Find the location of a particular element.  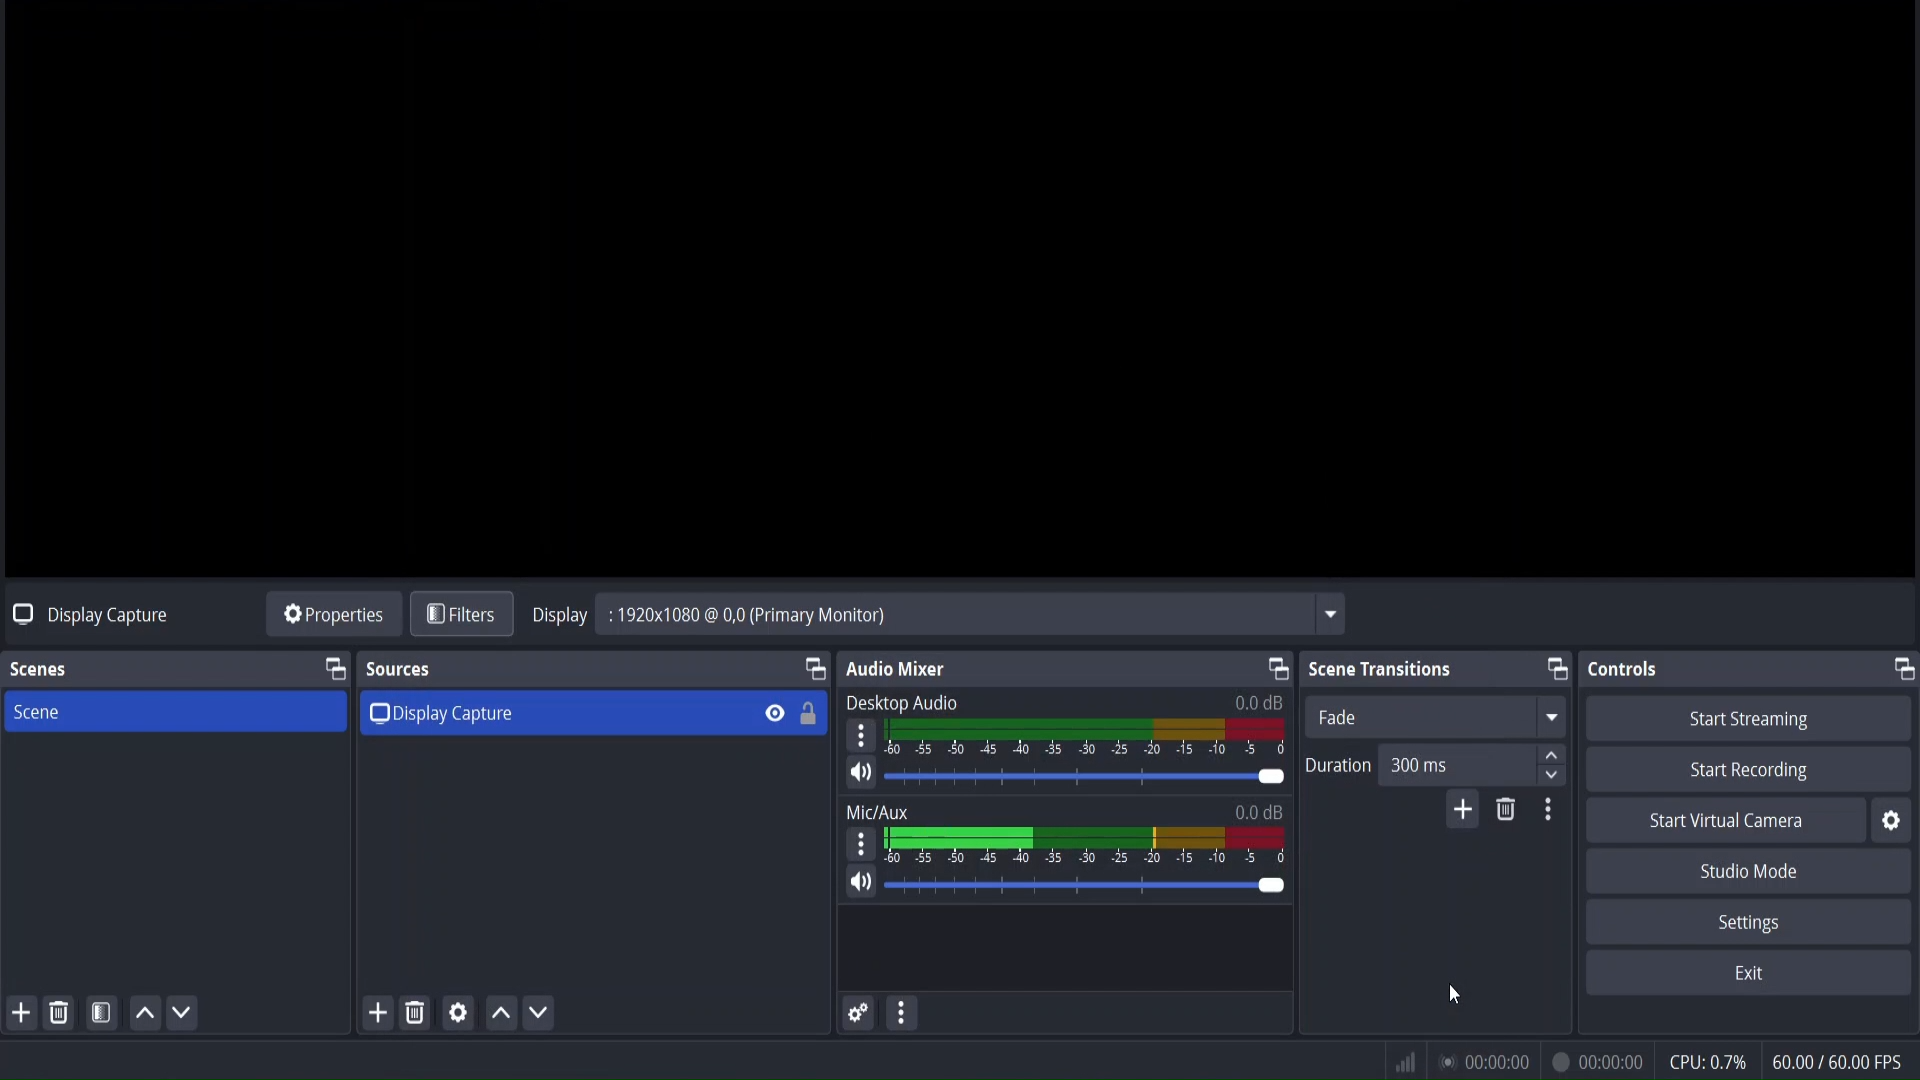

controls is located at coordinates (1627, 669).